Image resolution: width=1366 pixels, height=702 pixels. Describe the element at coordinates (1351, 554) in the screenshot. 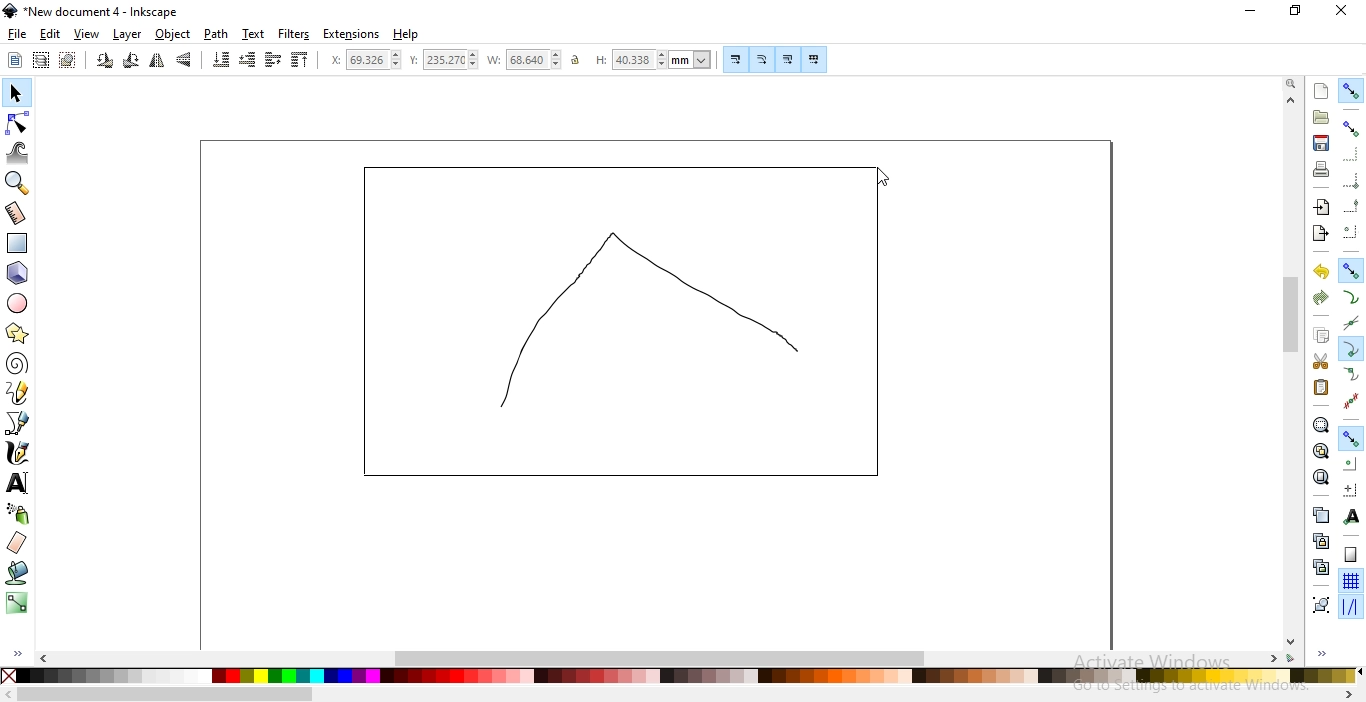

I see `` at that location.